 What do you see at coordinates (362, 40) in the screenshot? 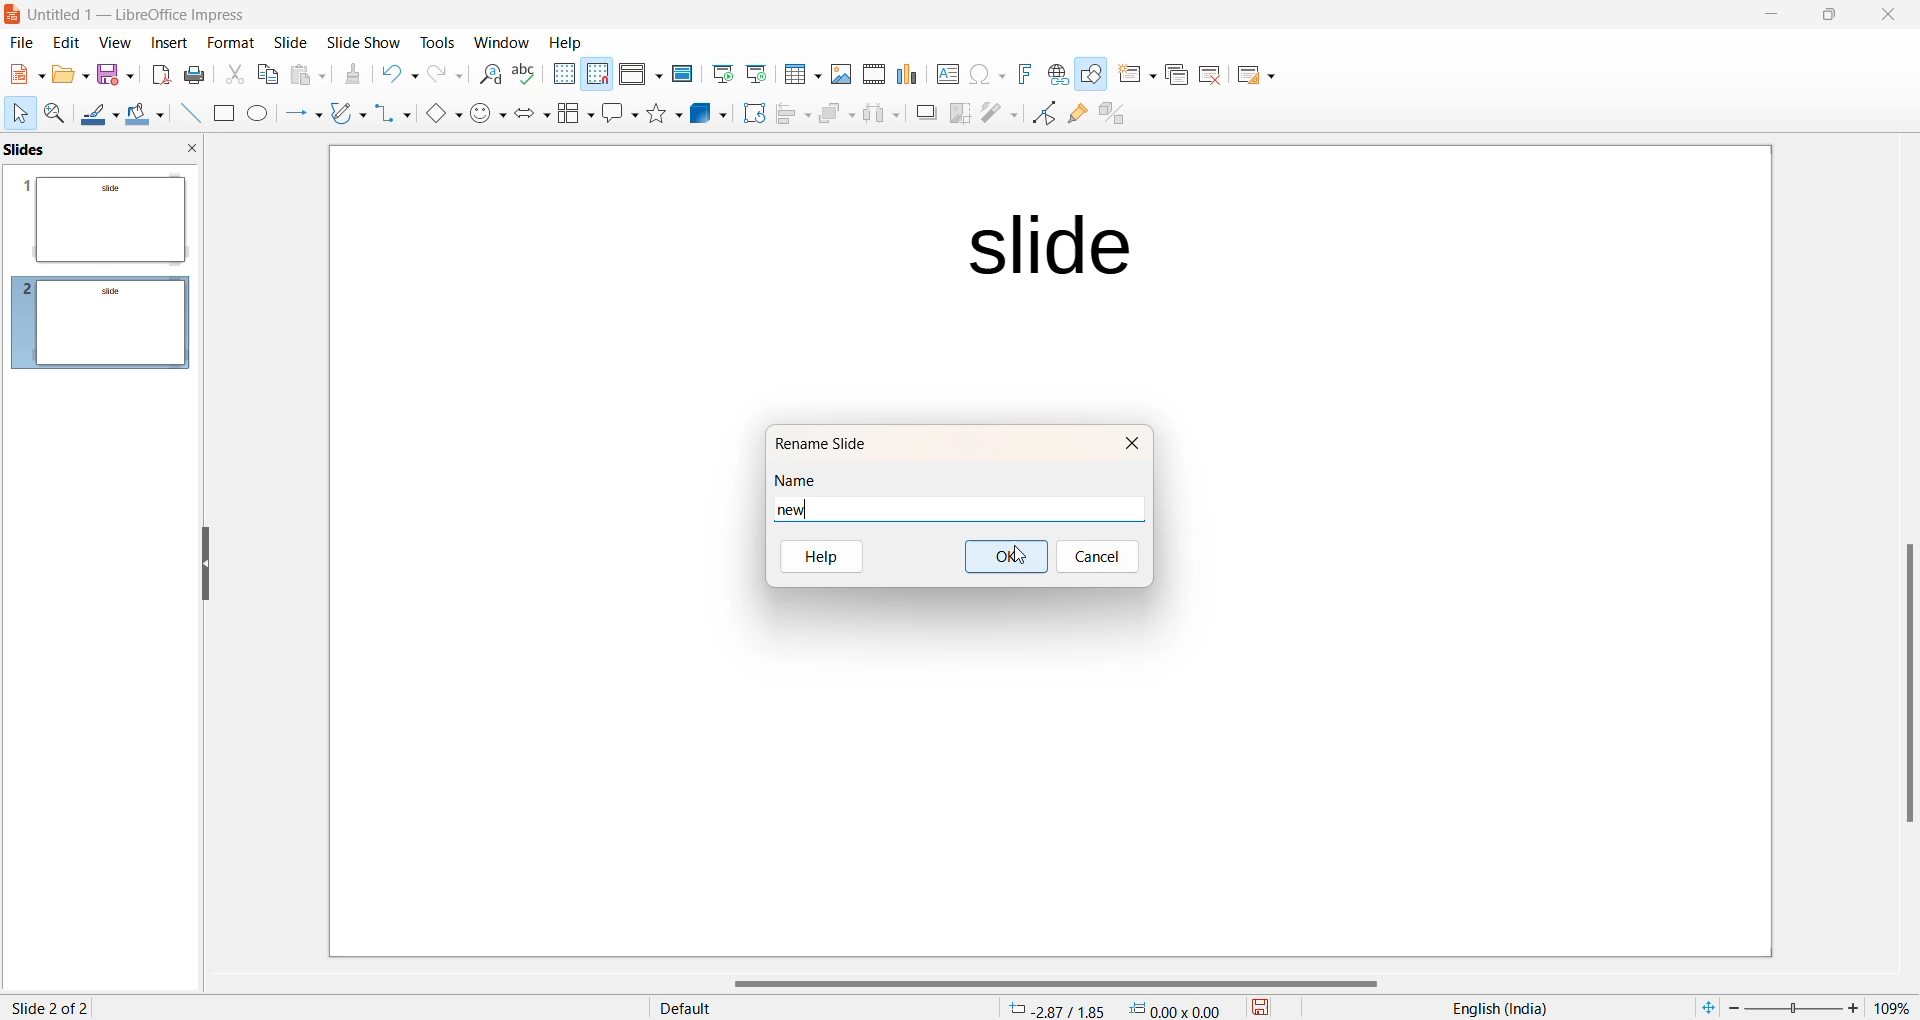
I see `Slide show` at bounding box center [362, 40].